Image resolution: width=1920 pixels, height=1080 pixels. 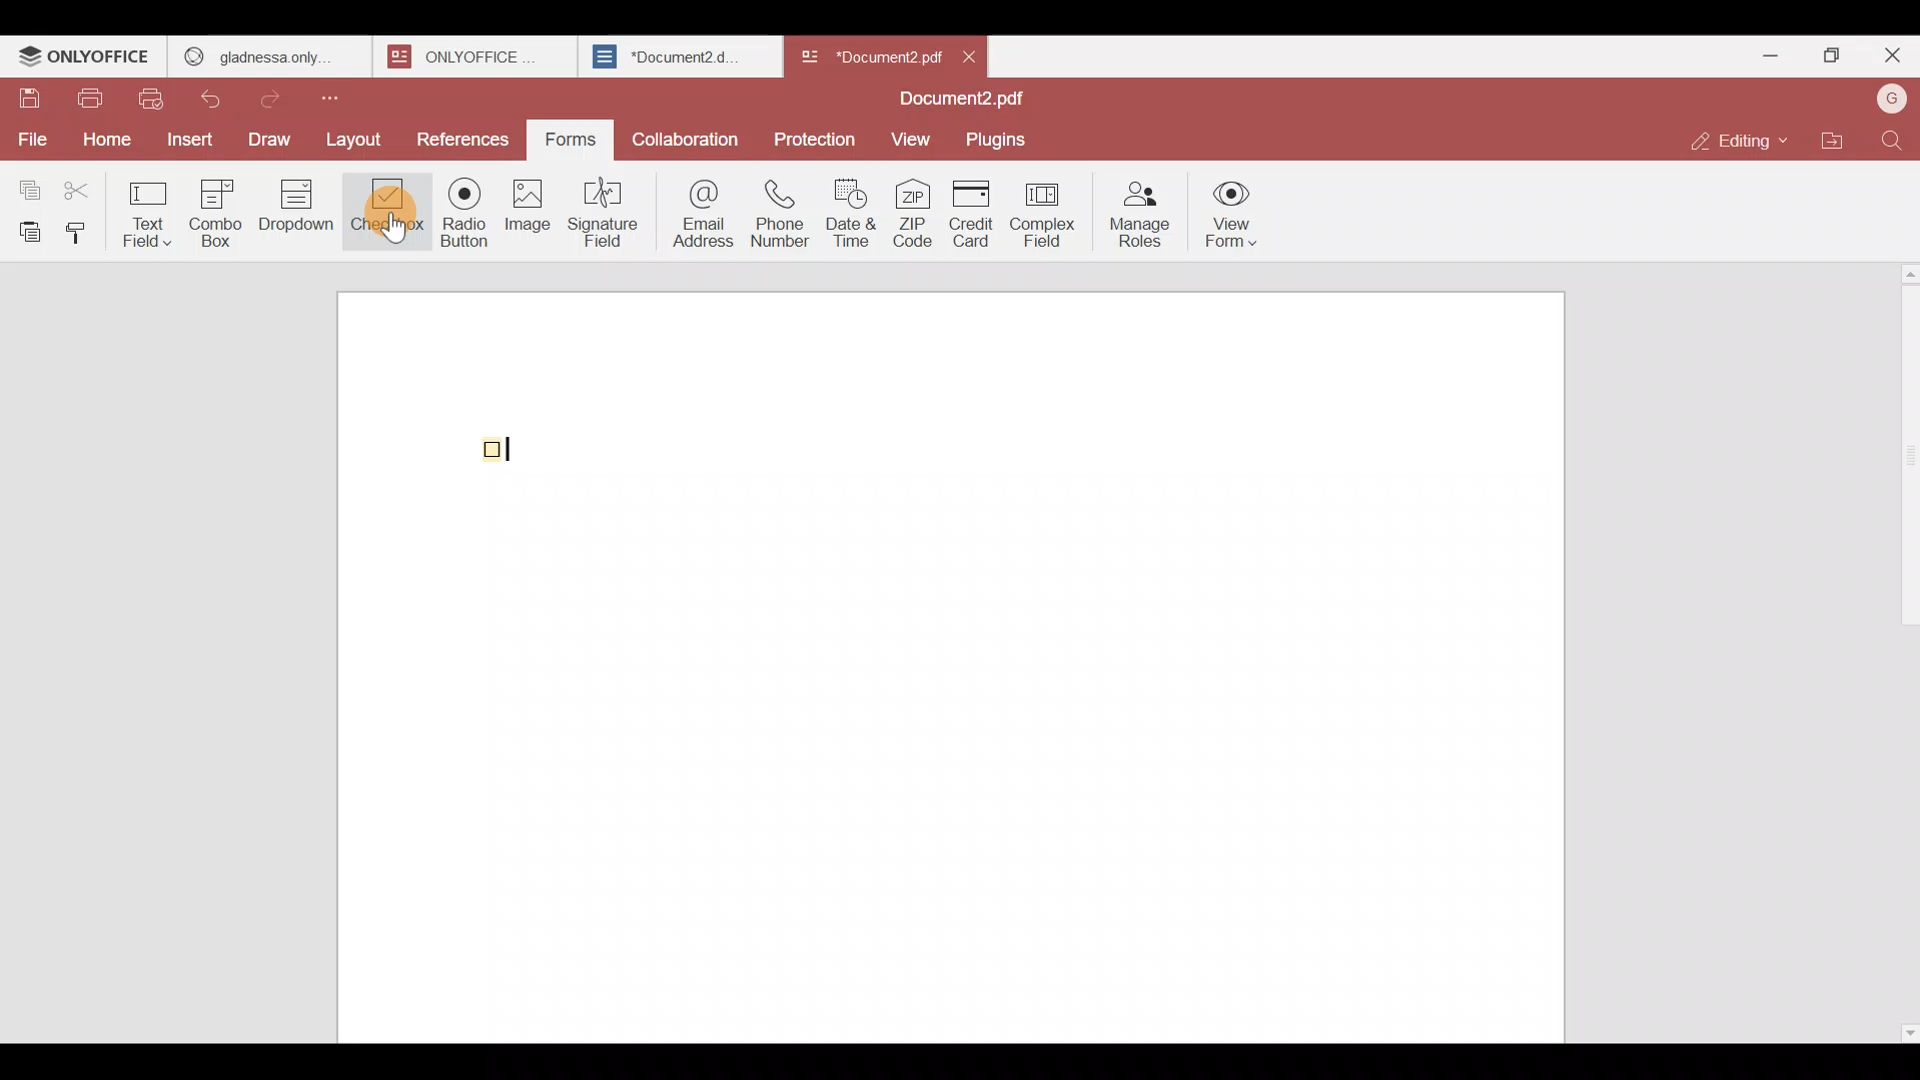 What do you see at coordinates (687, 134) in the screenshot?
I see `Collaboration` at bounding box center [687, 134].